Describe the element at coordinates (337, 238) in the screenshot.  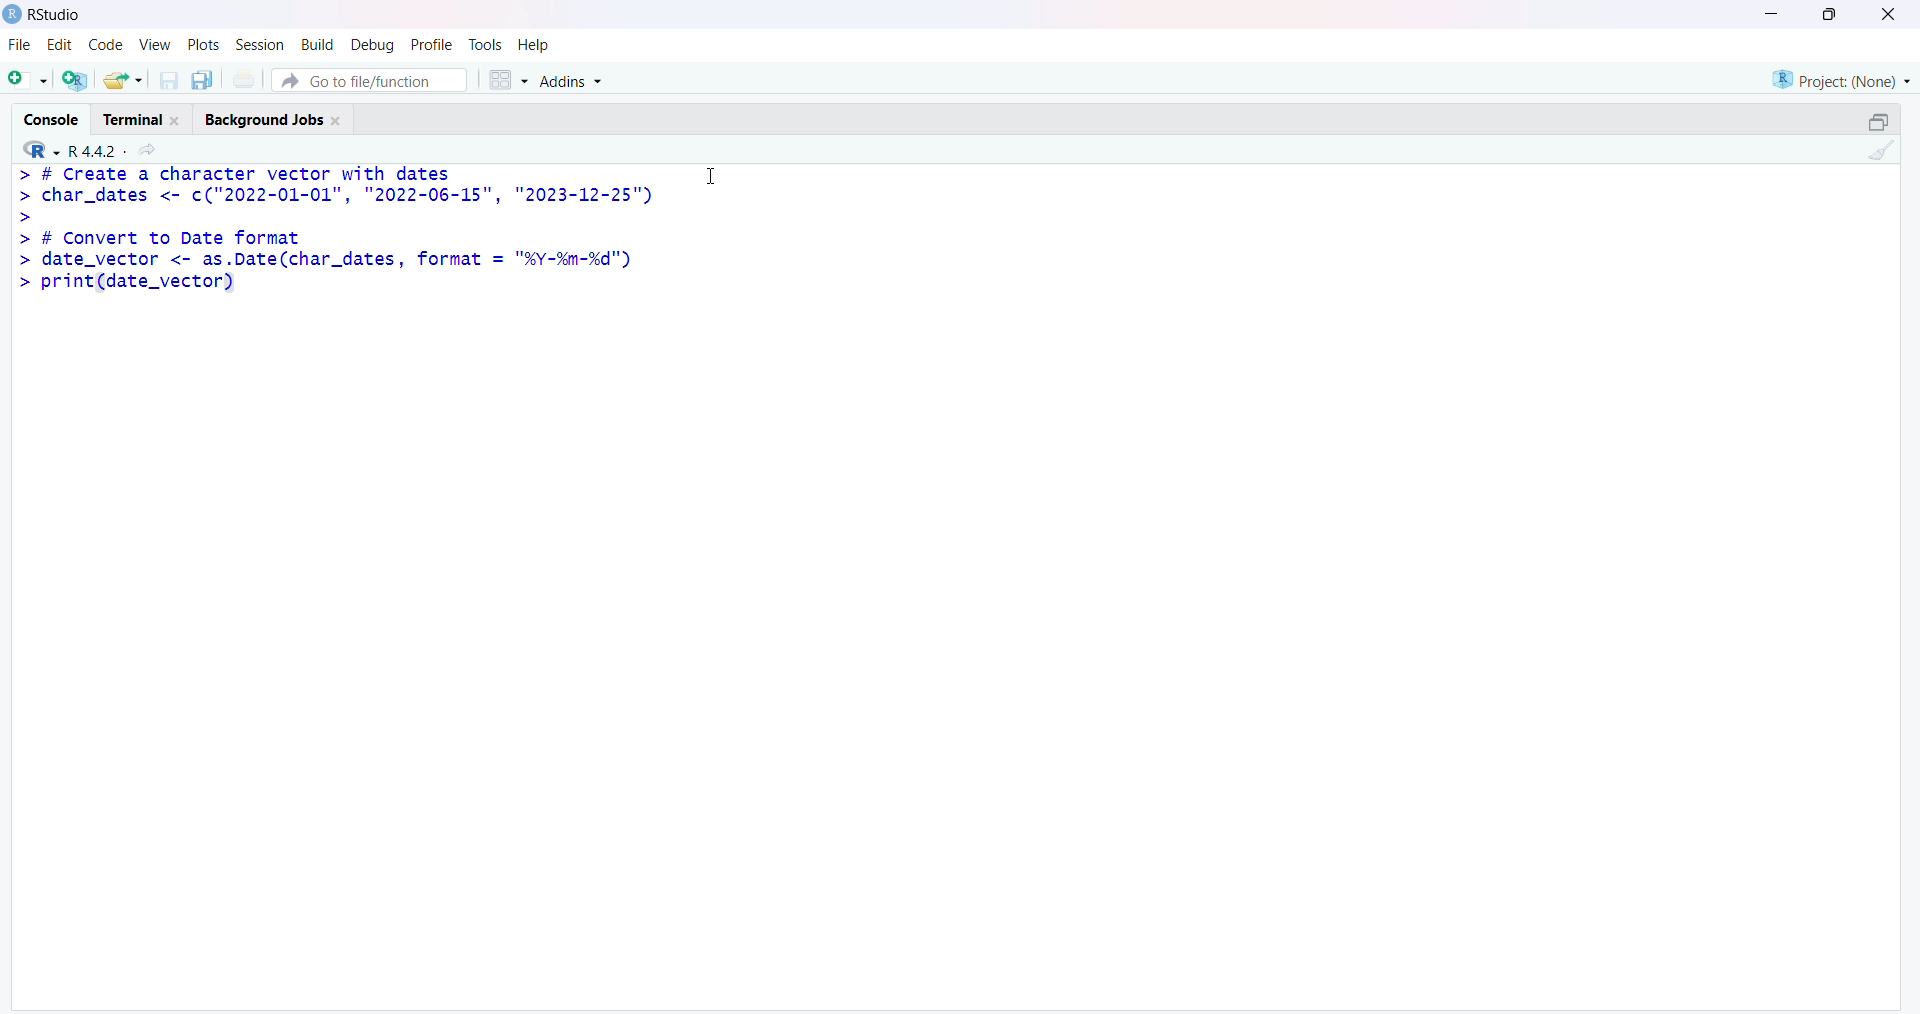
I see `> # Create a character vector with dates> char_dates <- ¢("2022-01-01", "2022-06-15", "2023-12-25")>> # Convert to Date format> date_vector <- as.Date(char_dates, format = "%Y-%m-%d")>|print {date_vector}` at that location.